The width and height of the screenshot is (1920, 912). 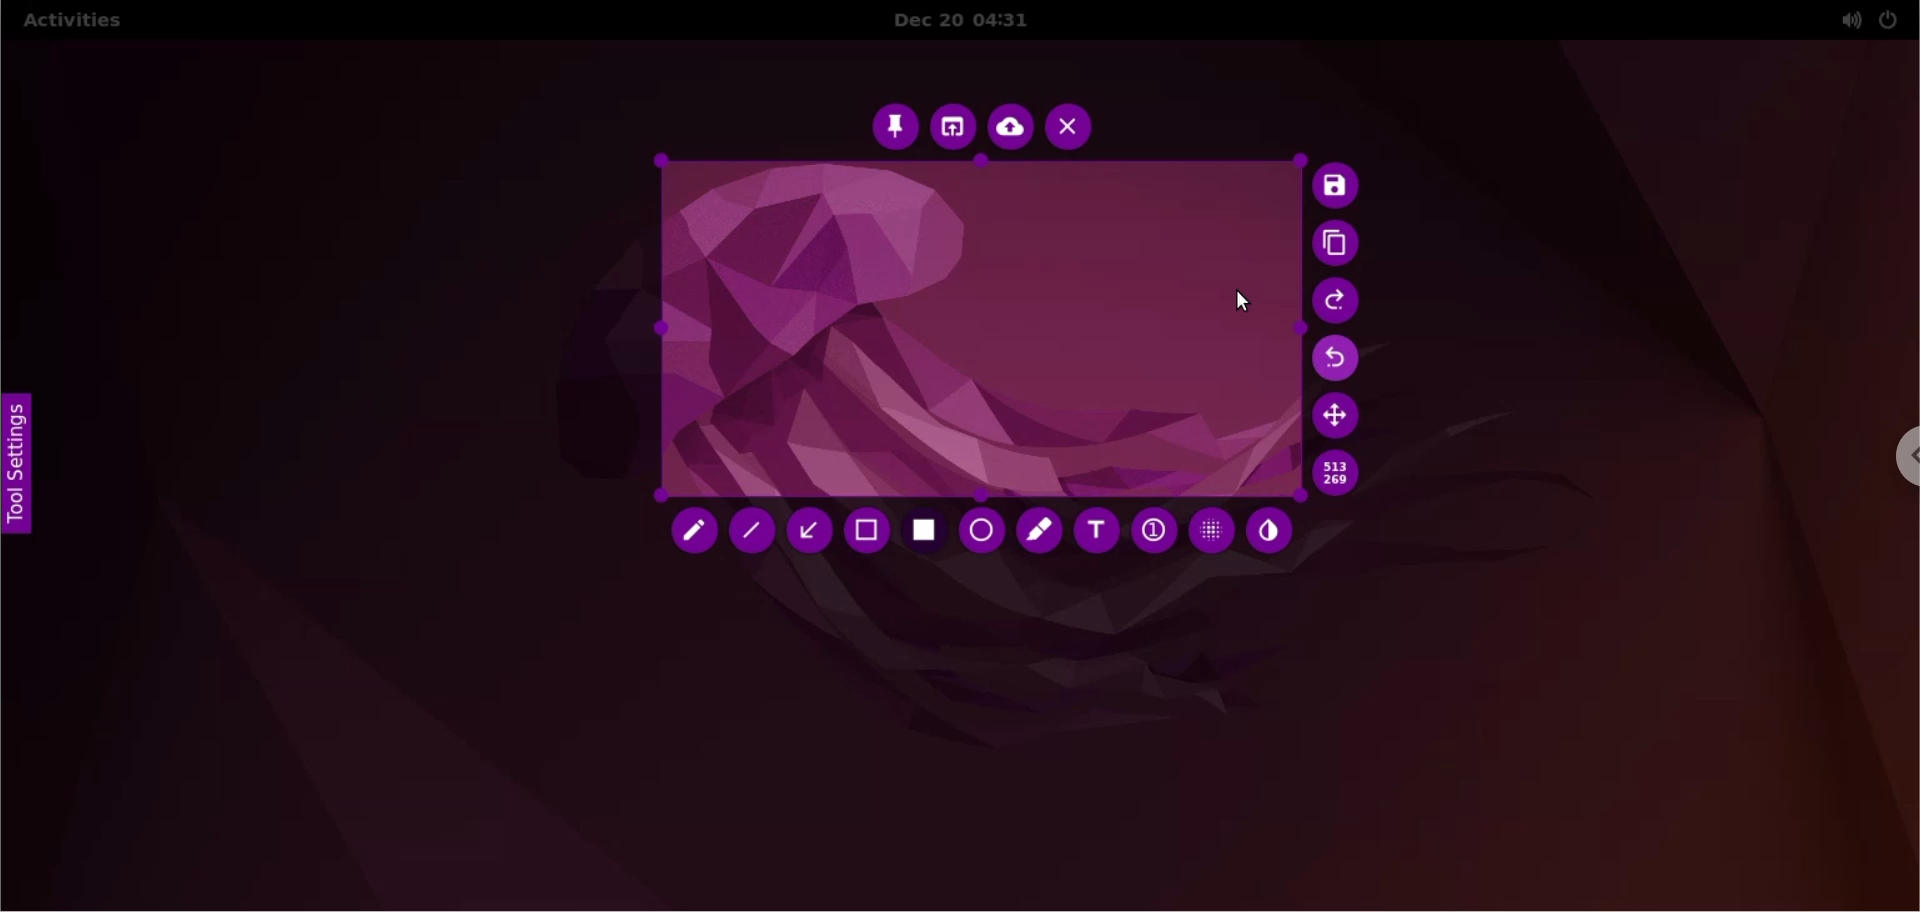 What do you see at coordinates (1010, 127) in the screenshot?
I see `upload` at bounding box center [1010, 127].